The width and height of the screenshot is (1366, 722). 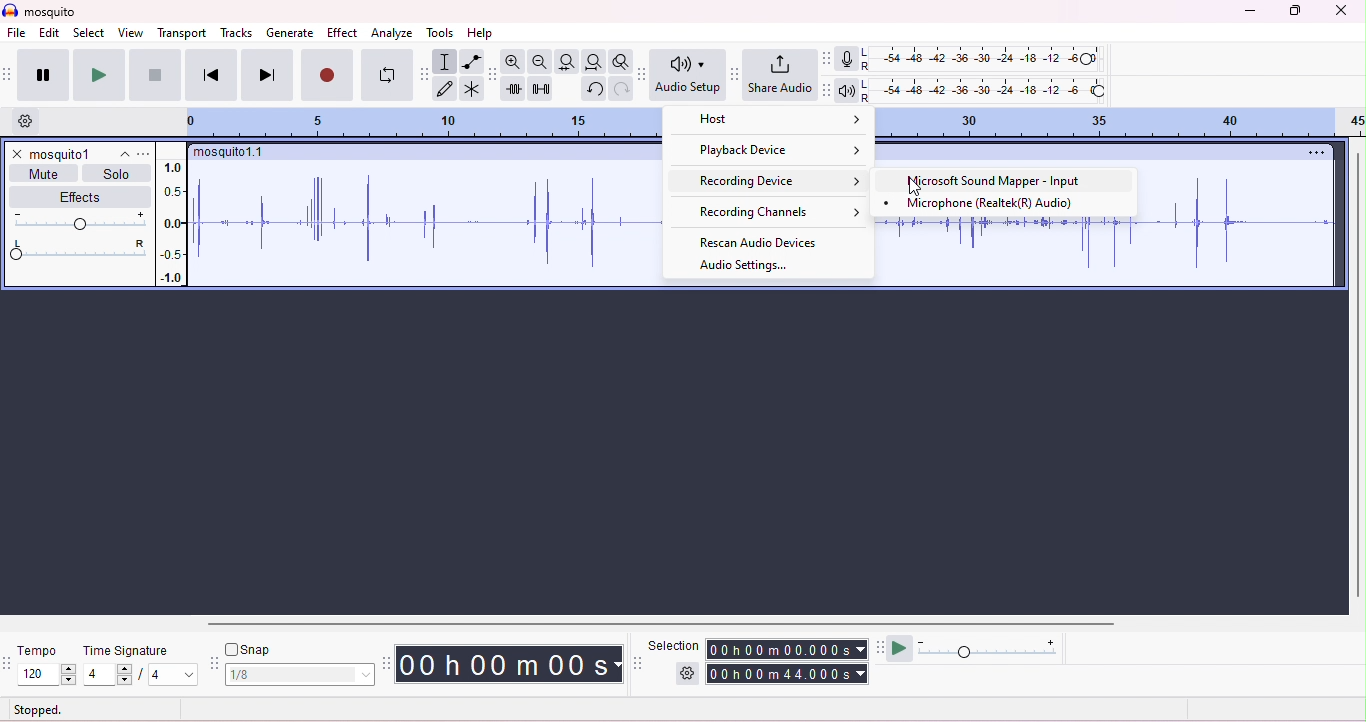 I want to click on tools, so click(x=441, y=33).